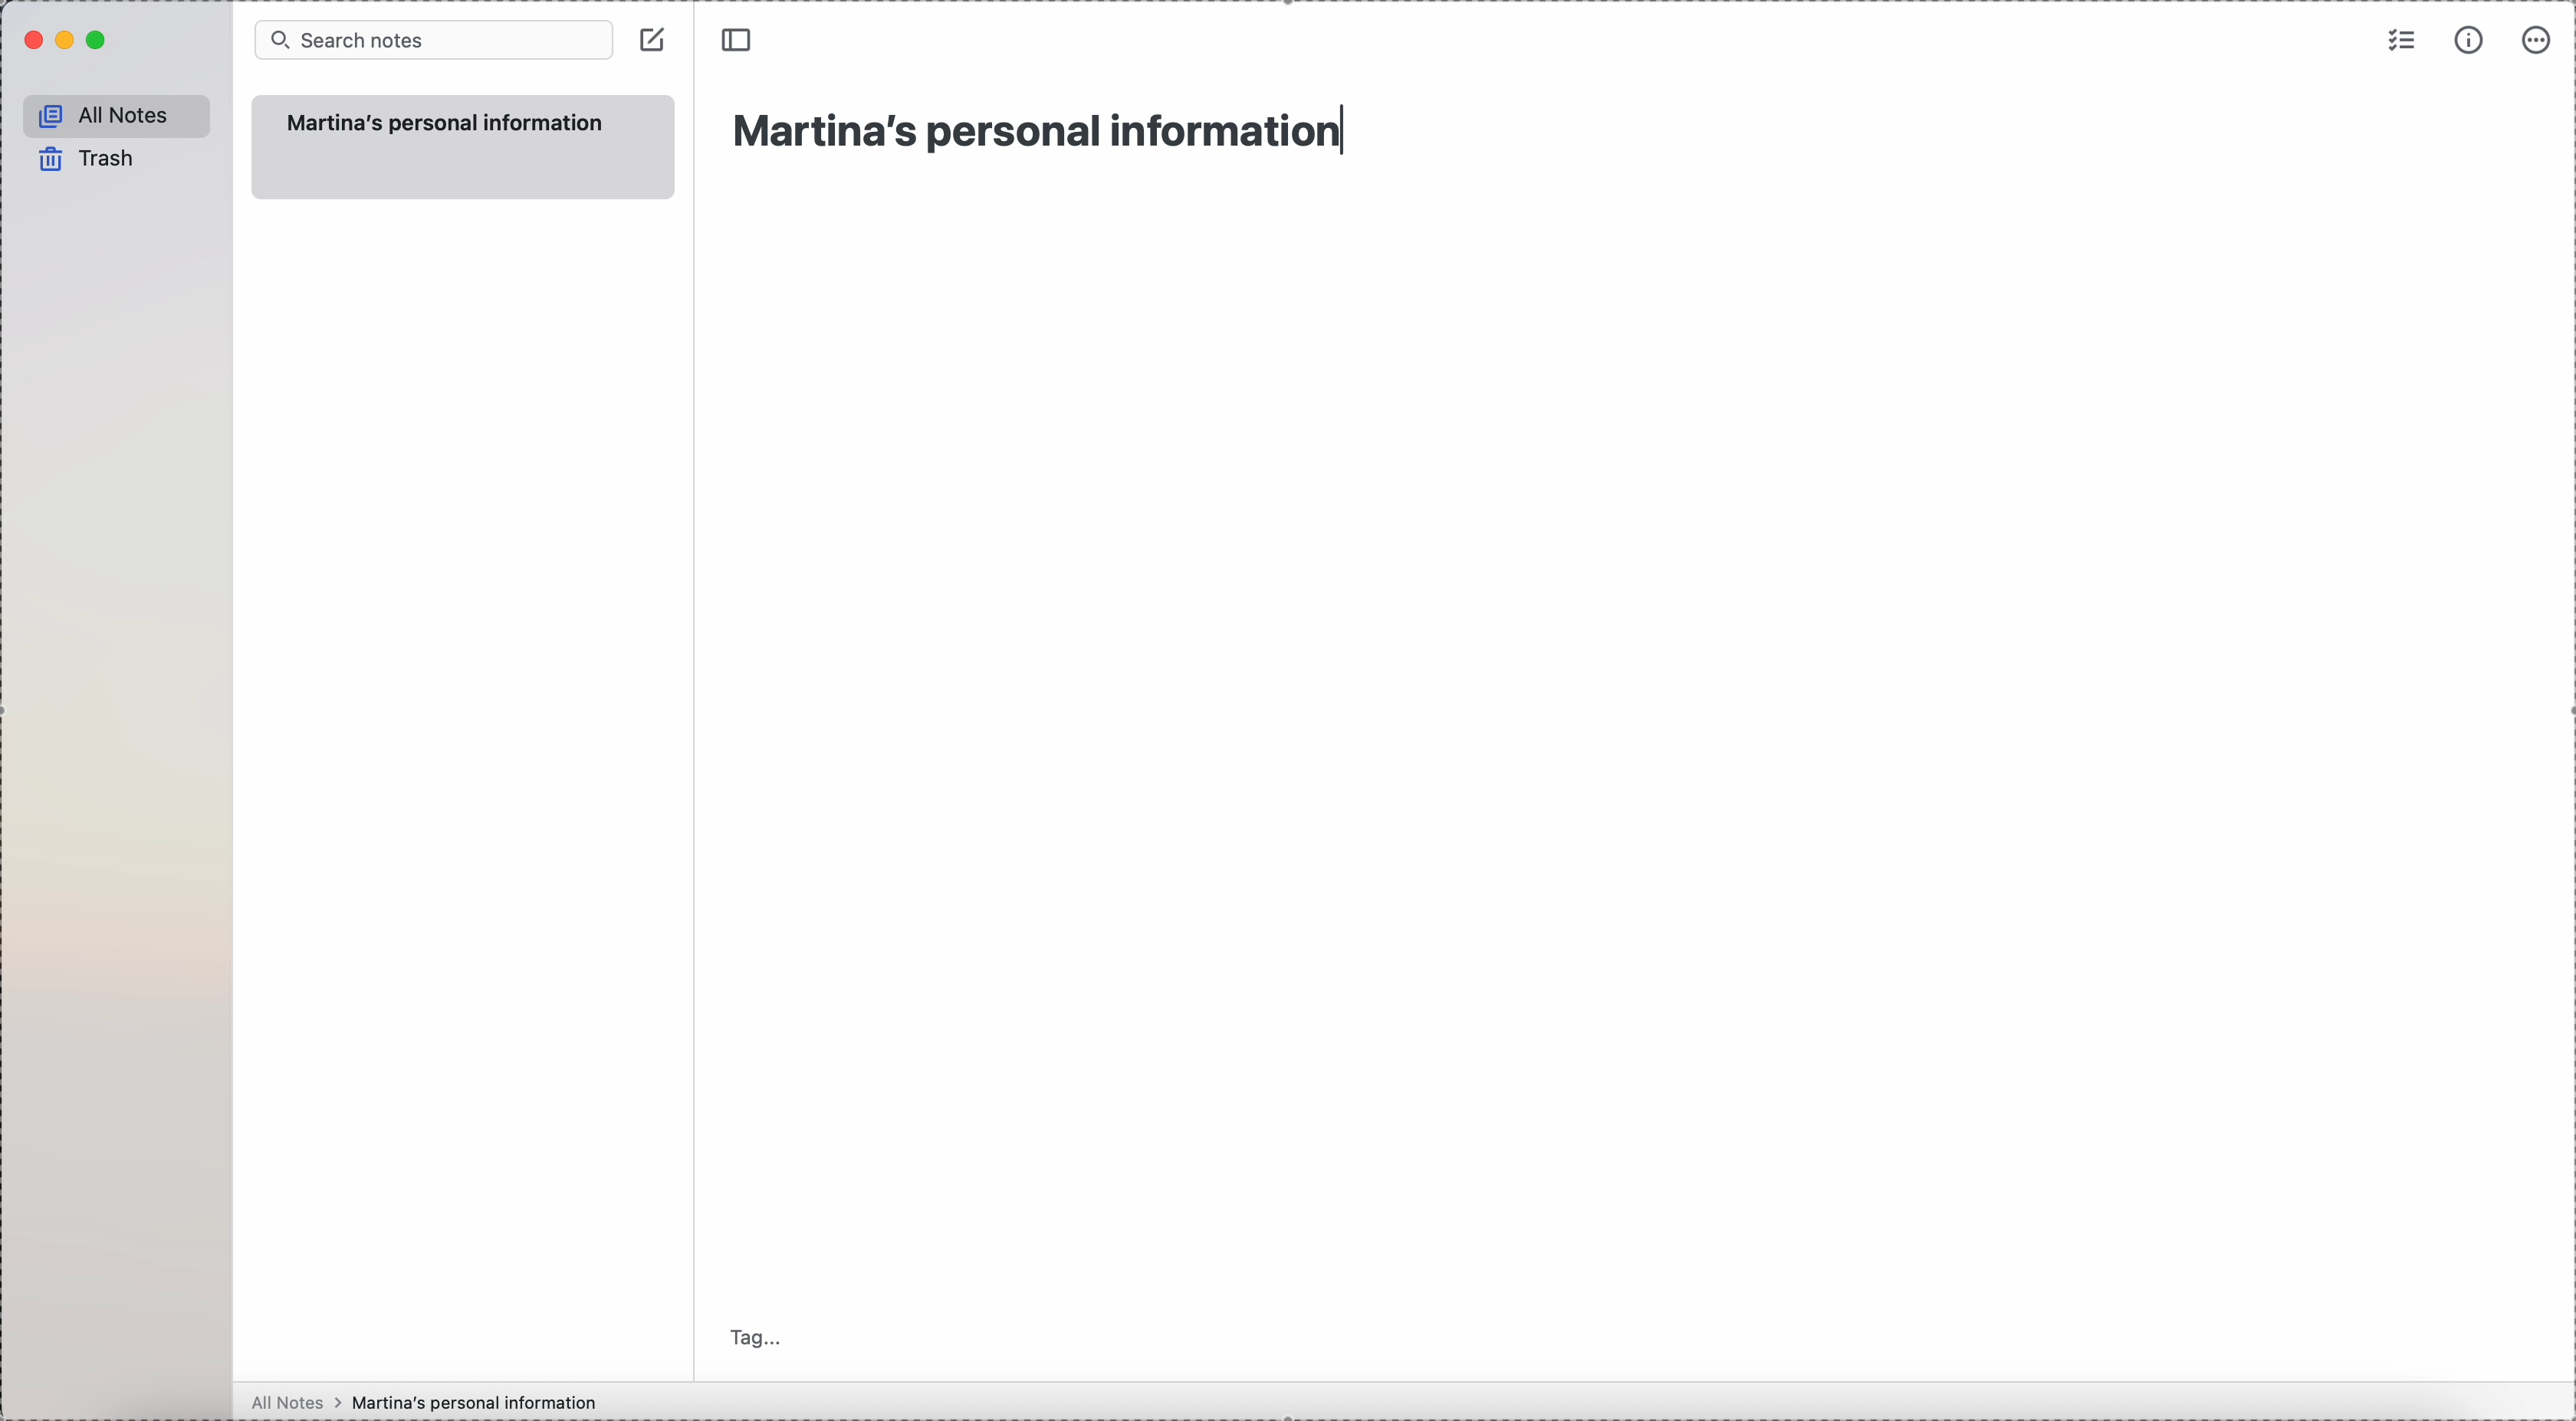 The height and width of the screenshot is (1421, 2576). What do you see at coordinates (82, 158) in the screenshot?
I see `trash` at bounding box center [82, 158].